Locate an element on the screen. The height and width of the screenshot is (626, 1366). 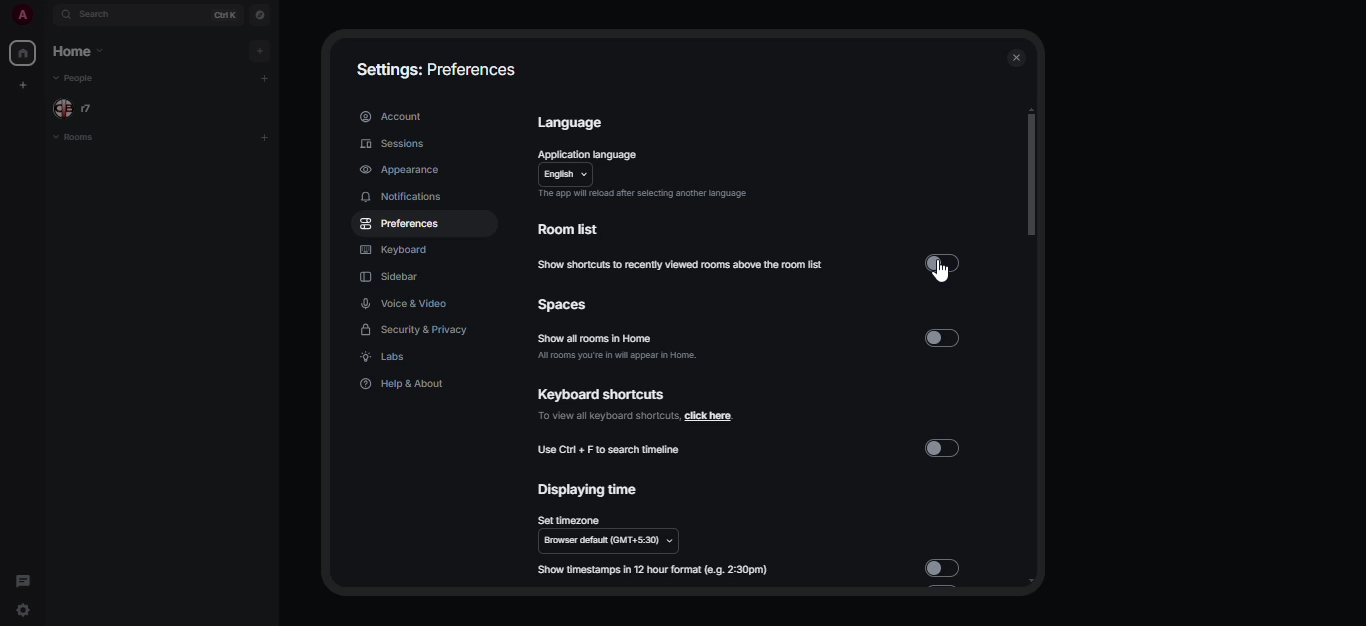
english is located at coordinates (568, 173).